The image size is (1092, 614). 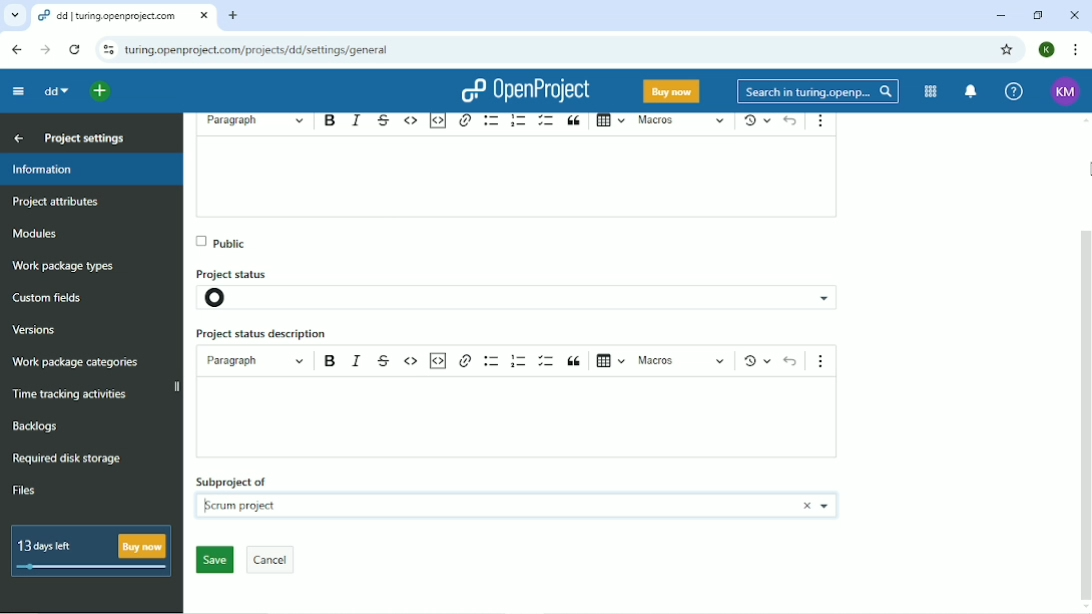 What do you see at coordinates (1047, 50) in the screenshot?
I see `K` at bounding box center [1047, 50].